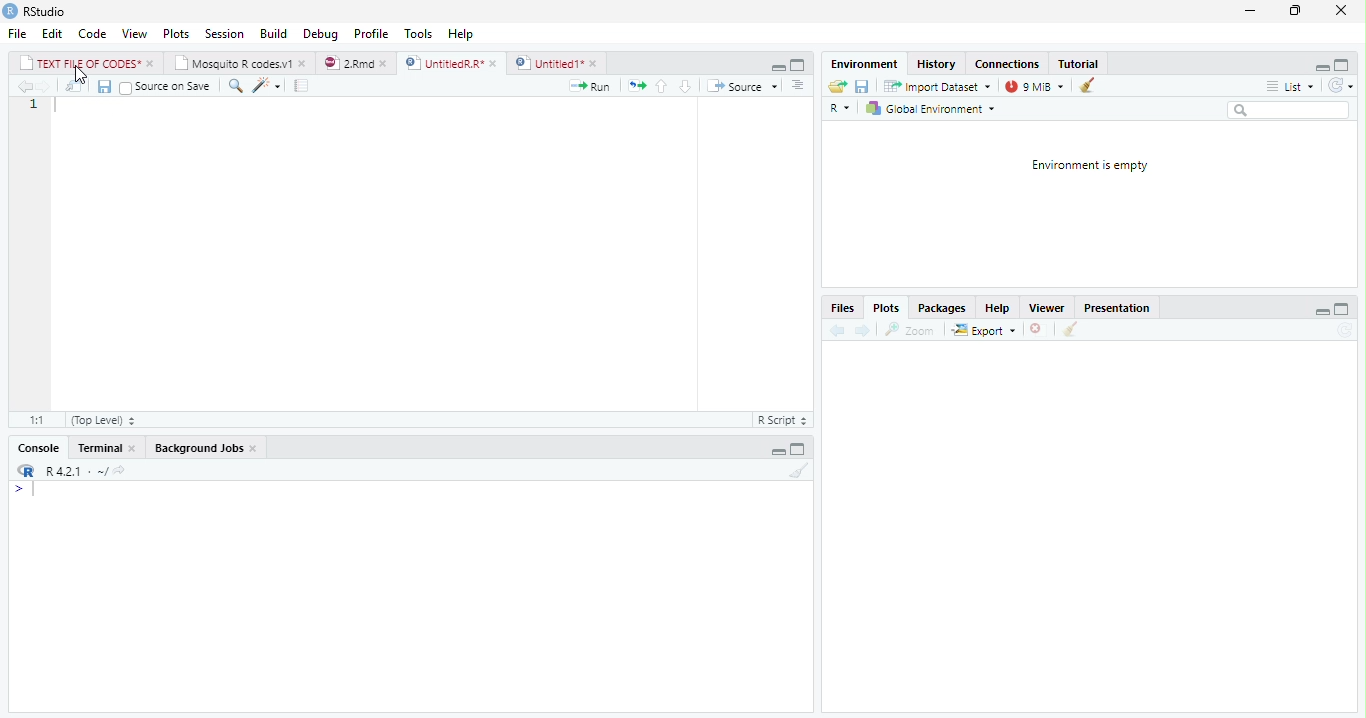 The height and width of the screenshot is (718, 1366). Describe the element at coordinates (28, 87) in the screenshot. I see `go back to the previous source location` at that location.